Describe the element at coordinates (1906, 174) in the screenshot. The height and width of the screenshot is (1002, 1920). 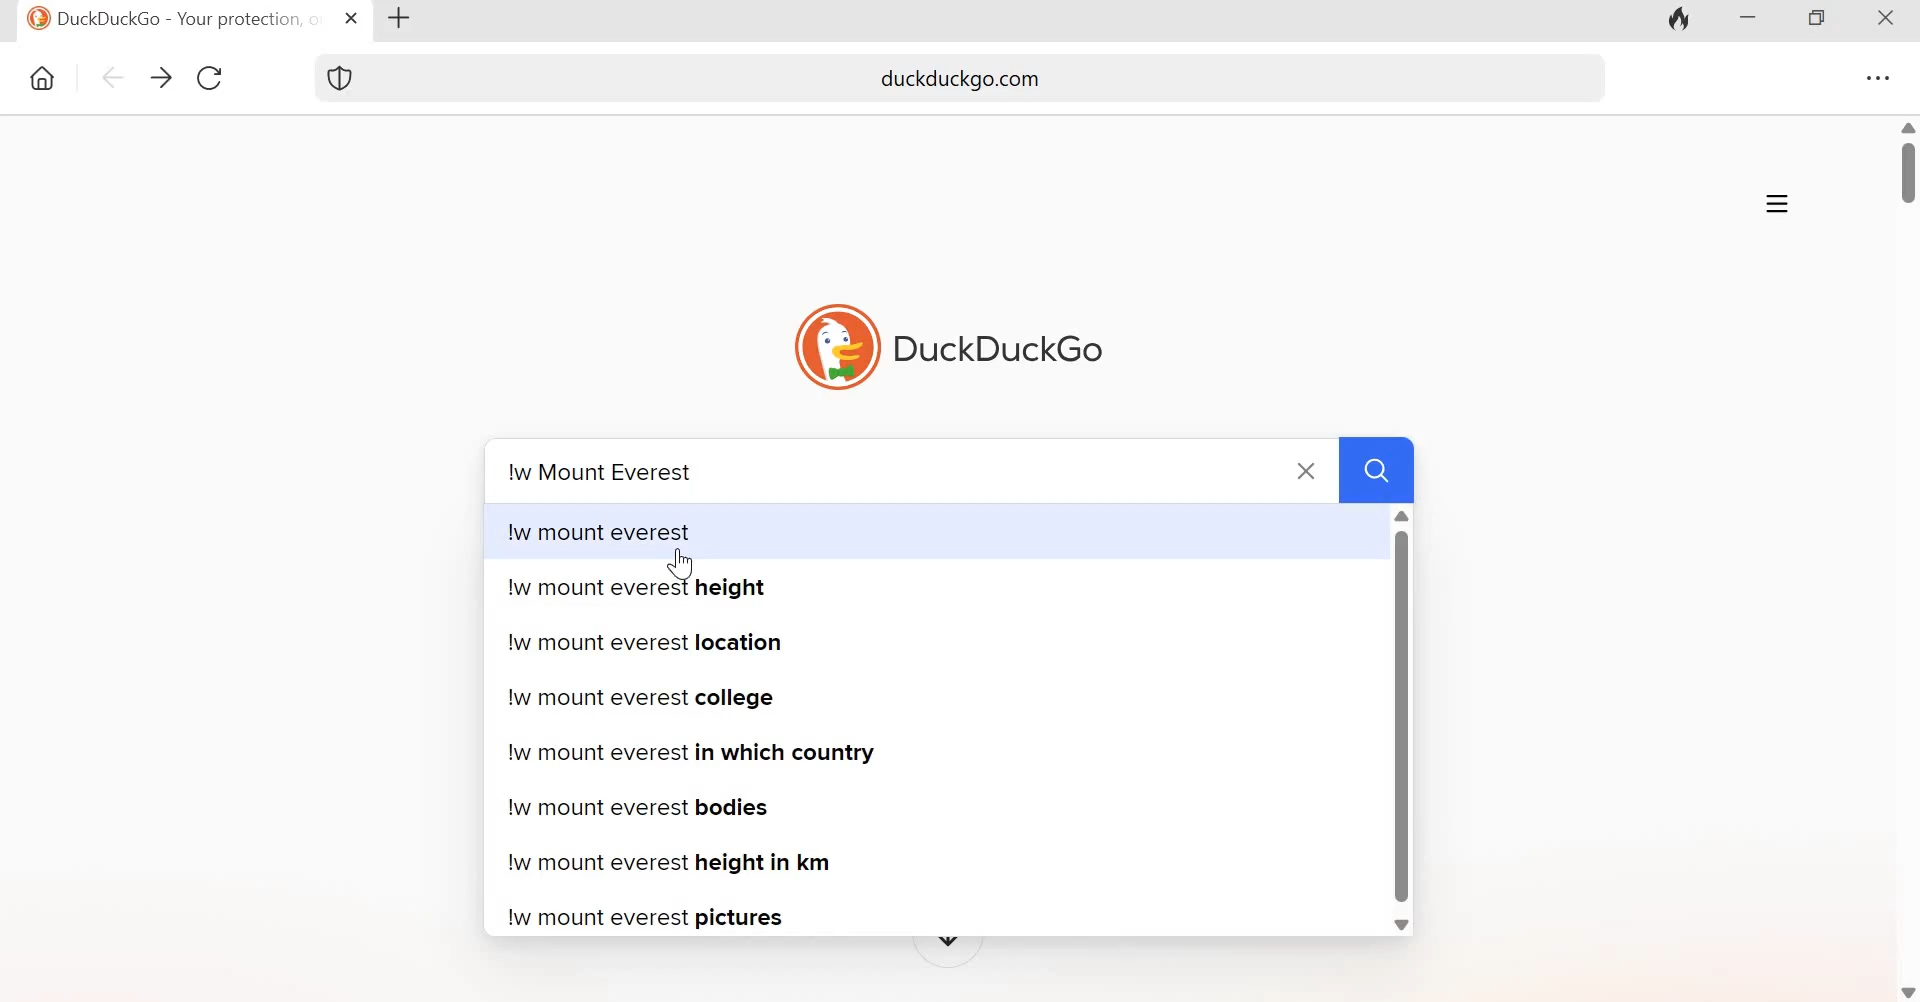
I see `Scrollbar` at that location.